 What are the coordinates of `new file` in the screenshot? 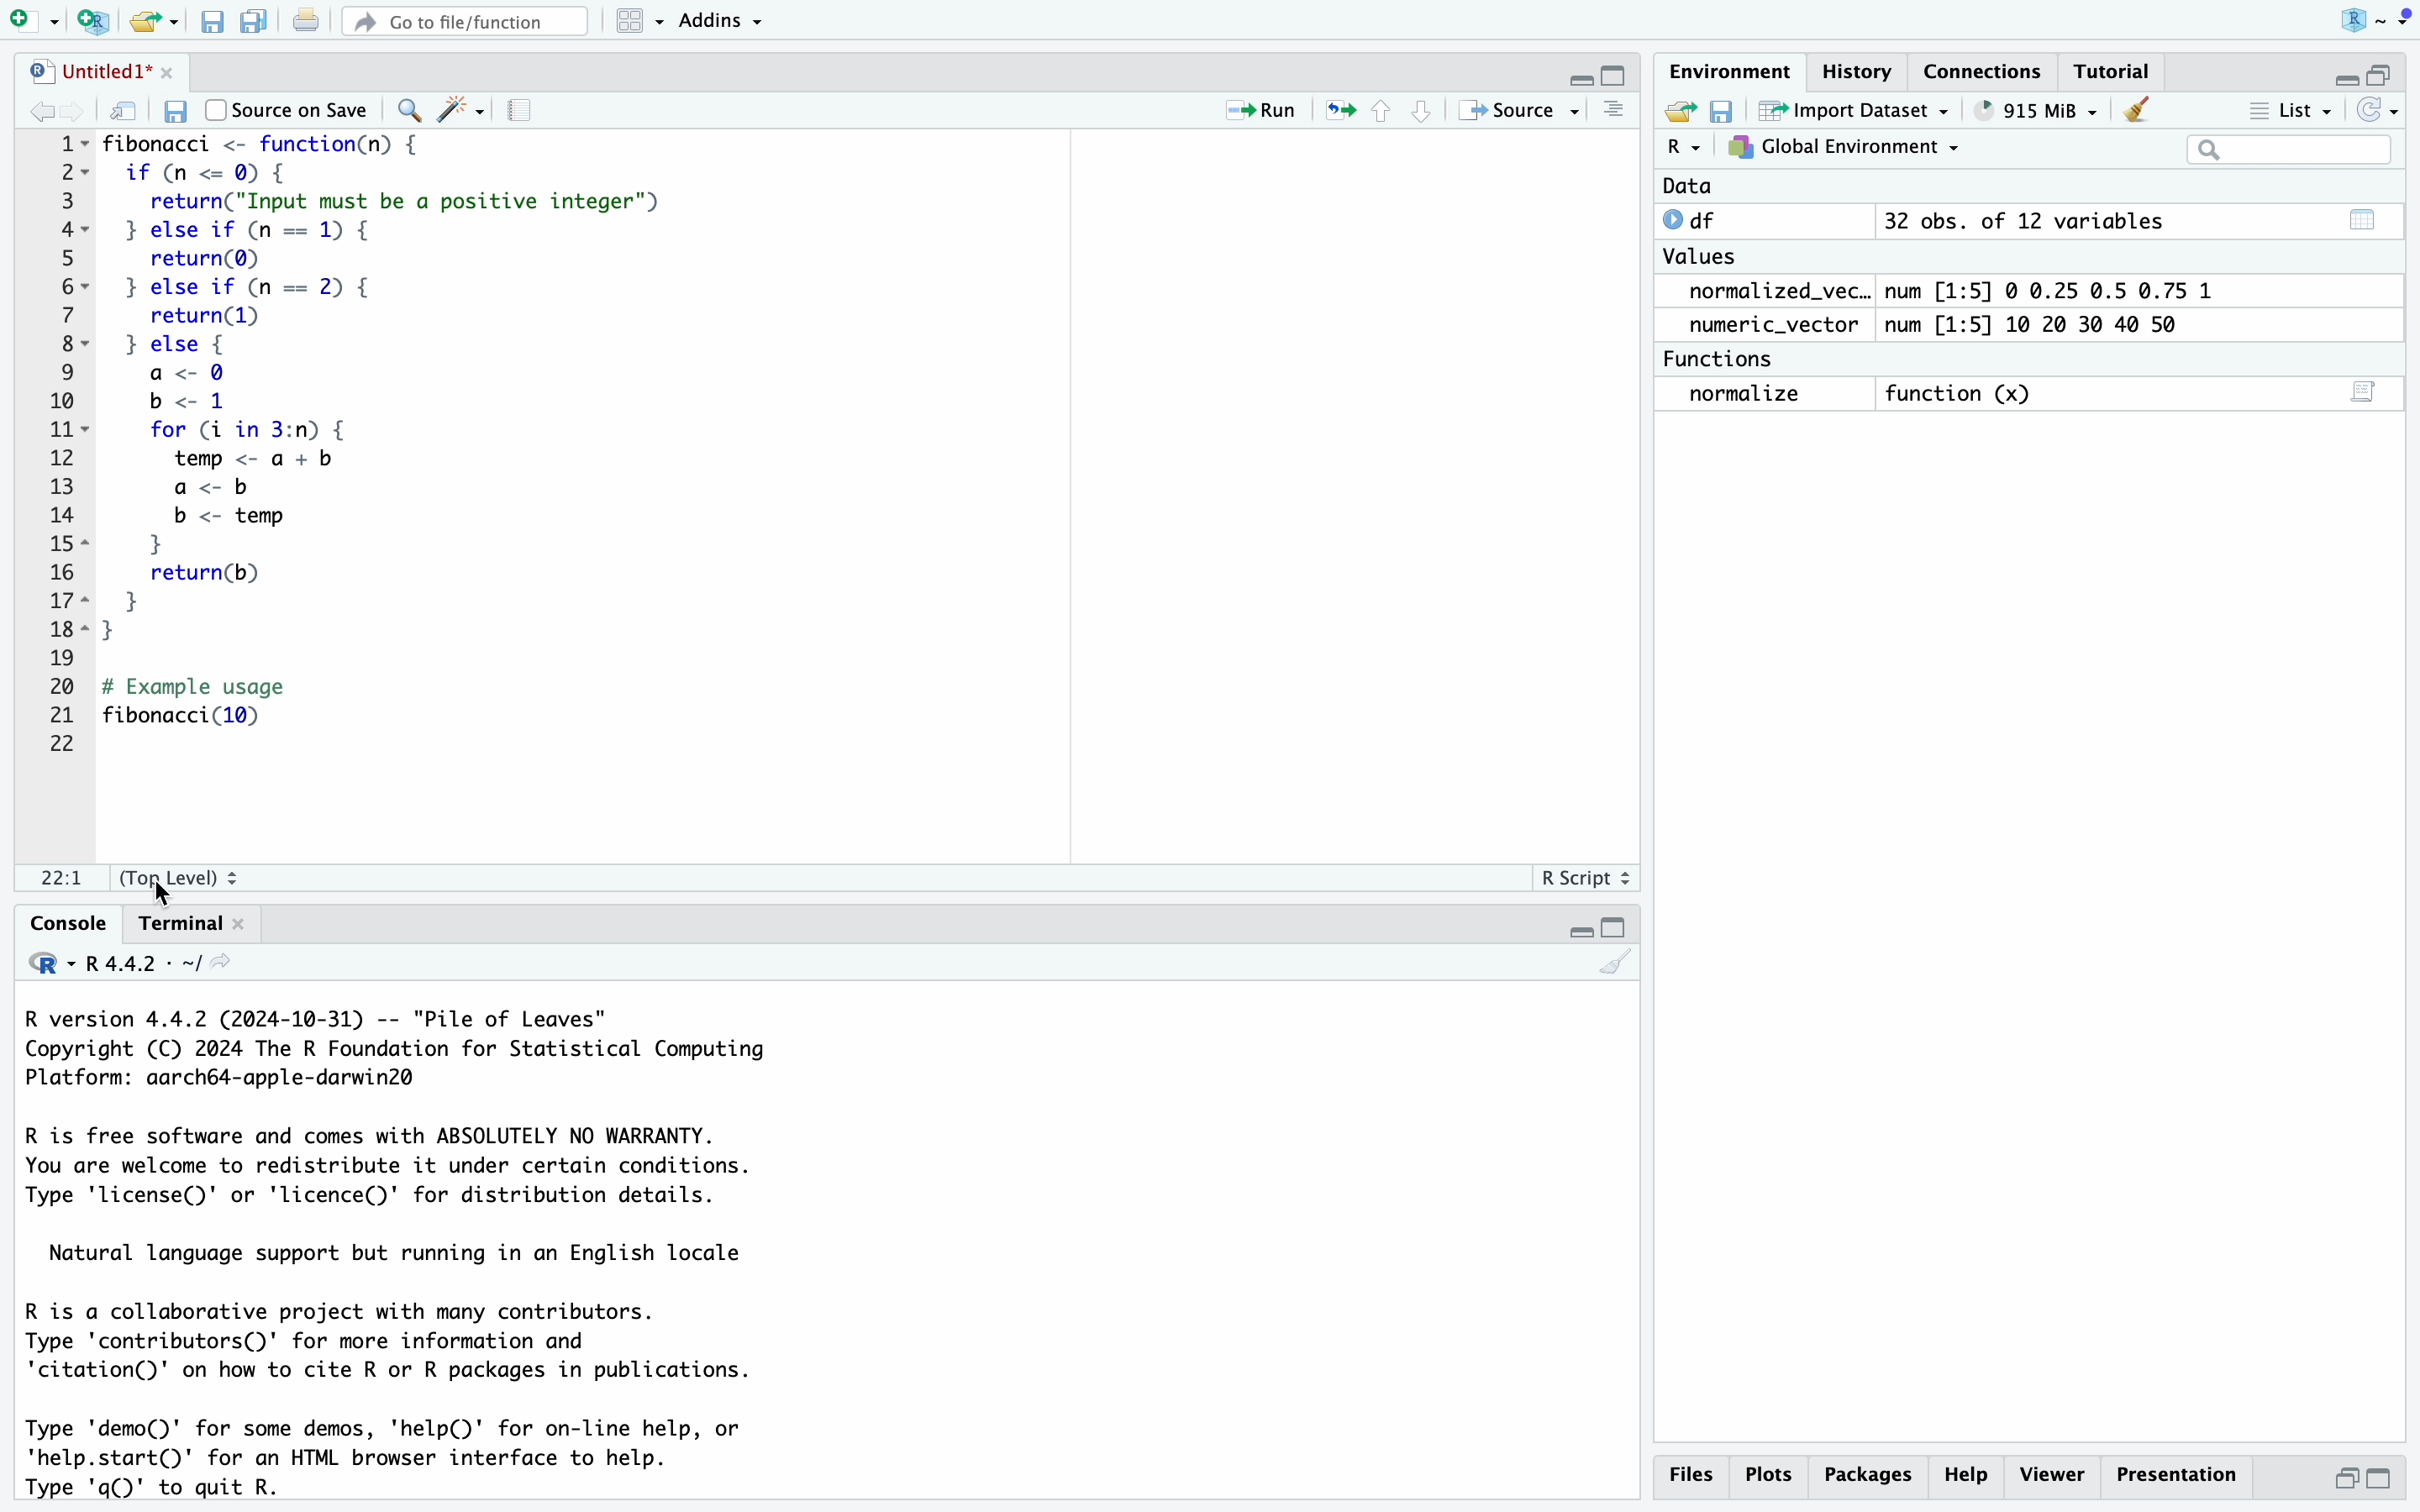 It's located at (33, 22).